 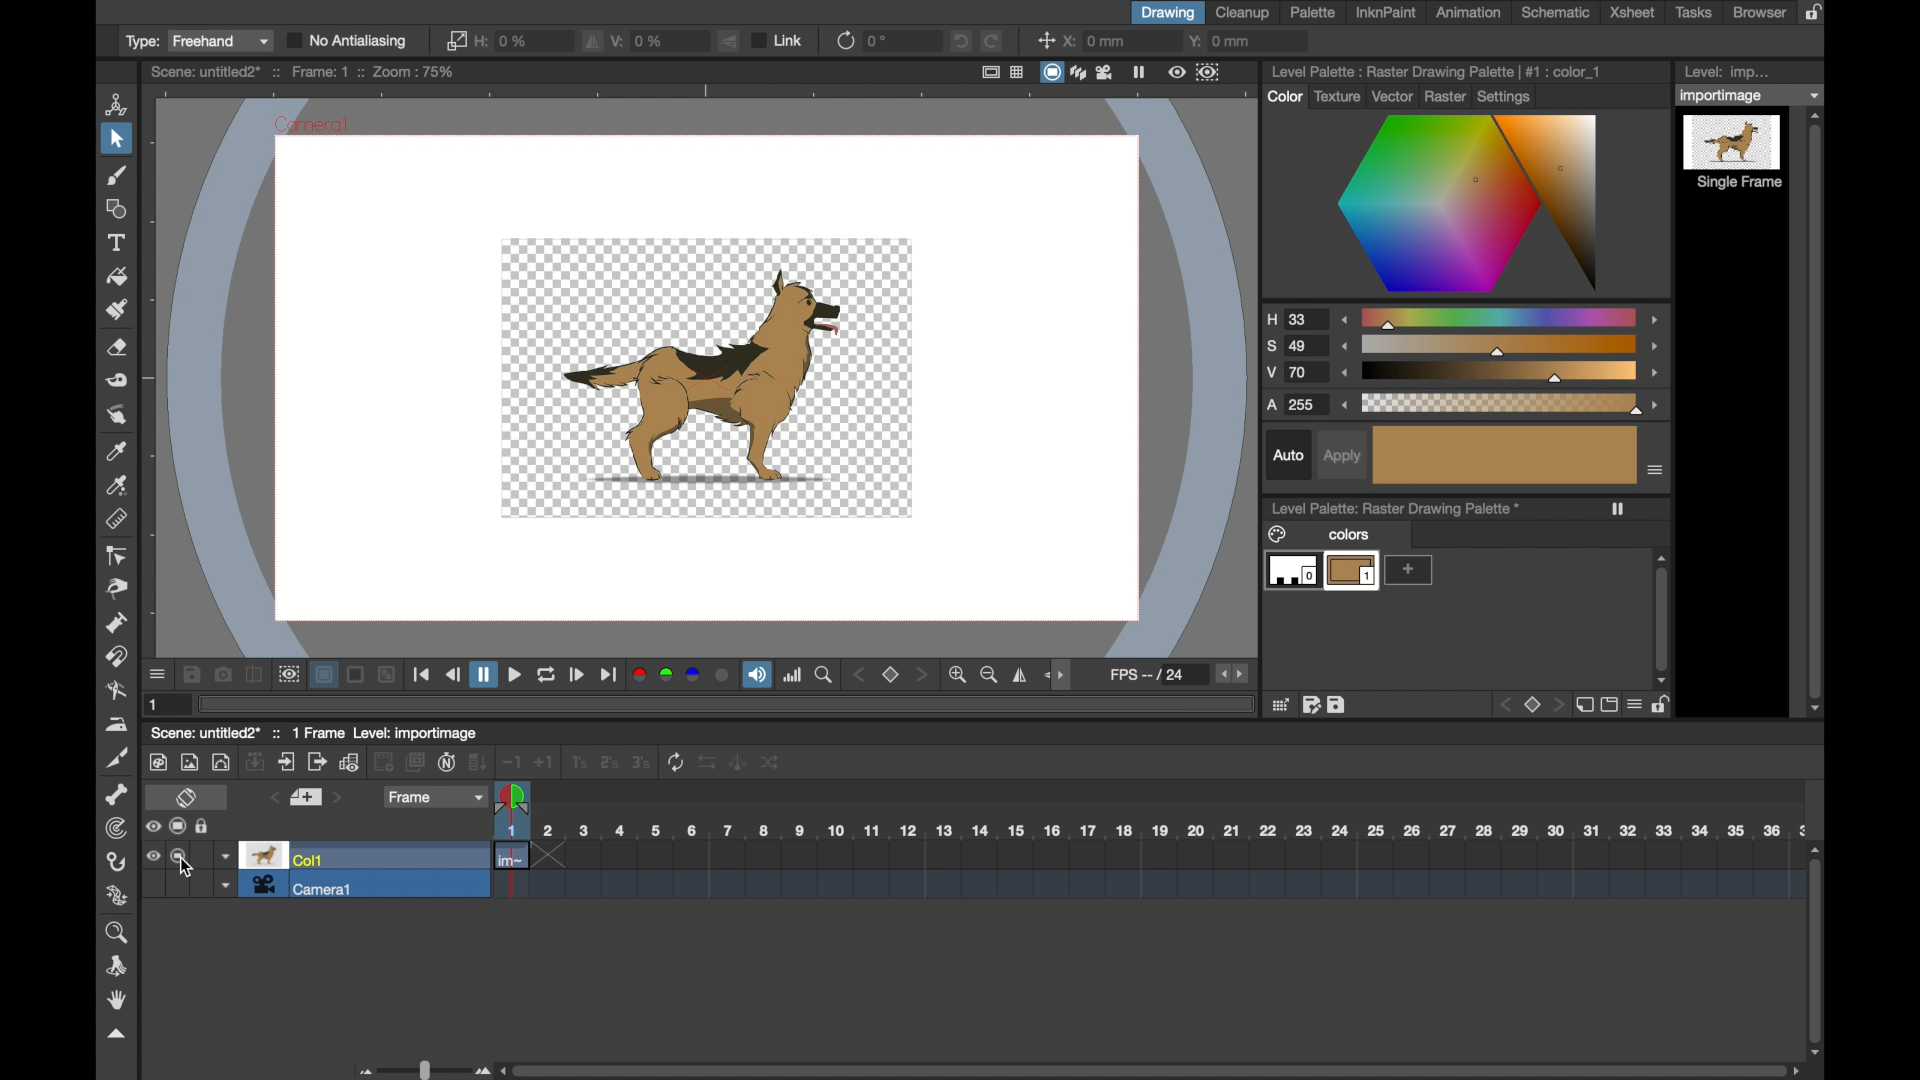 What do you see at coordinates (115, 138) in the screenshot?
I see `selection tool` at bounding box center [115, 138].